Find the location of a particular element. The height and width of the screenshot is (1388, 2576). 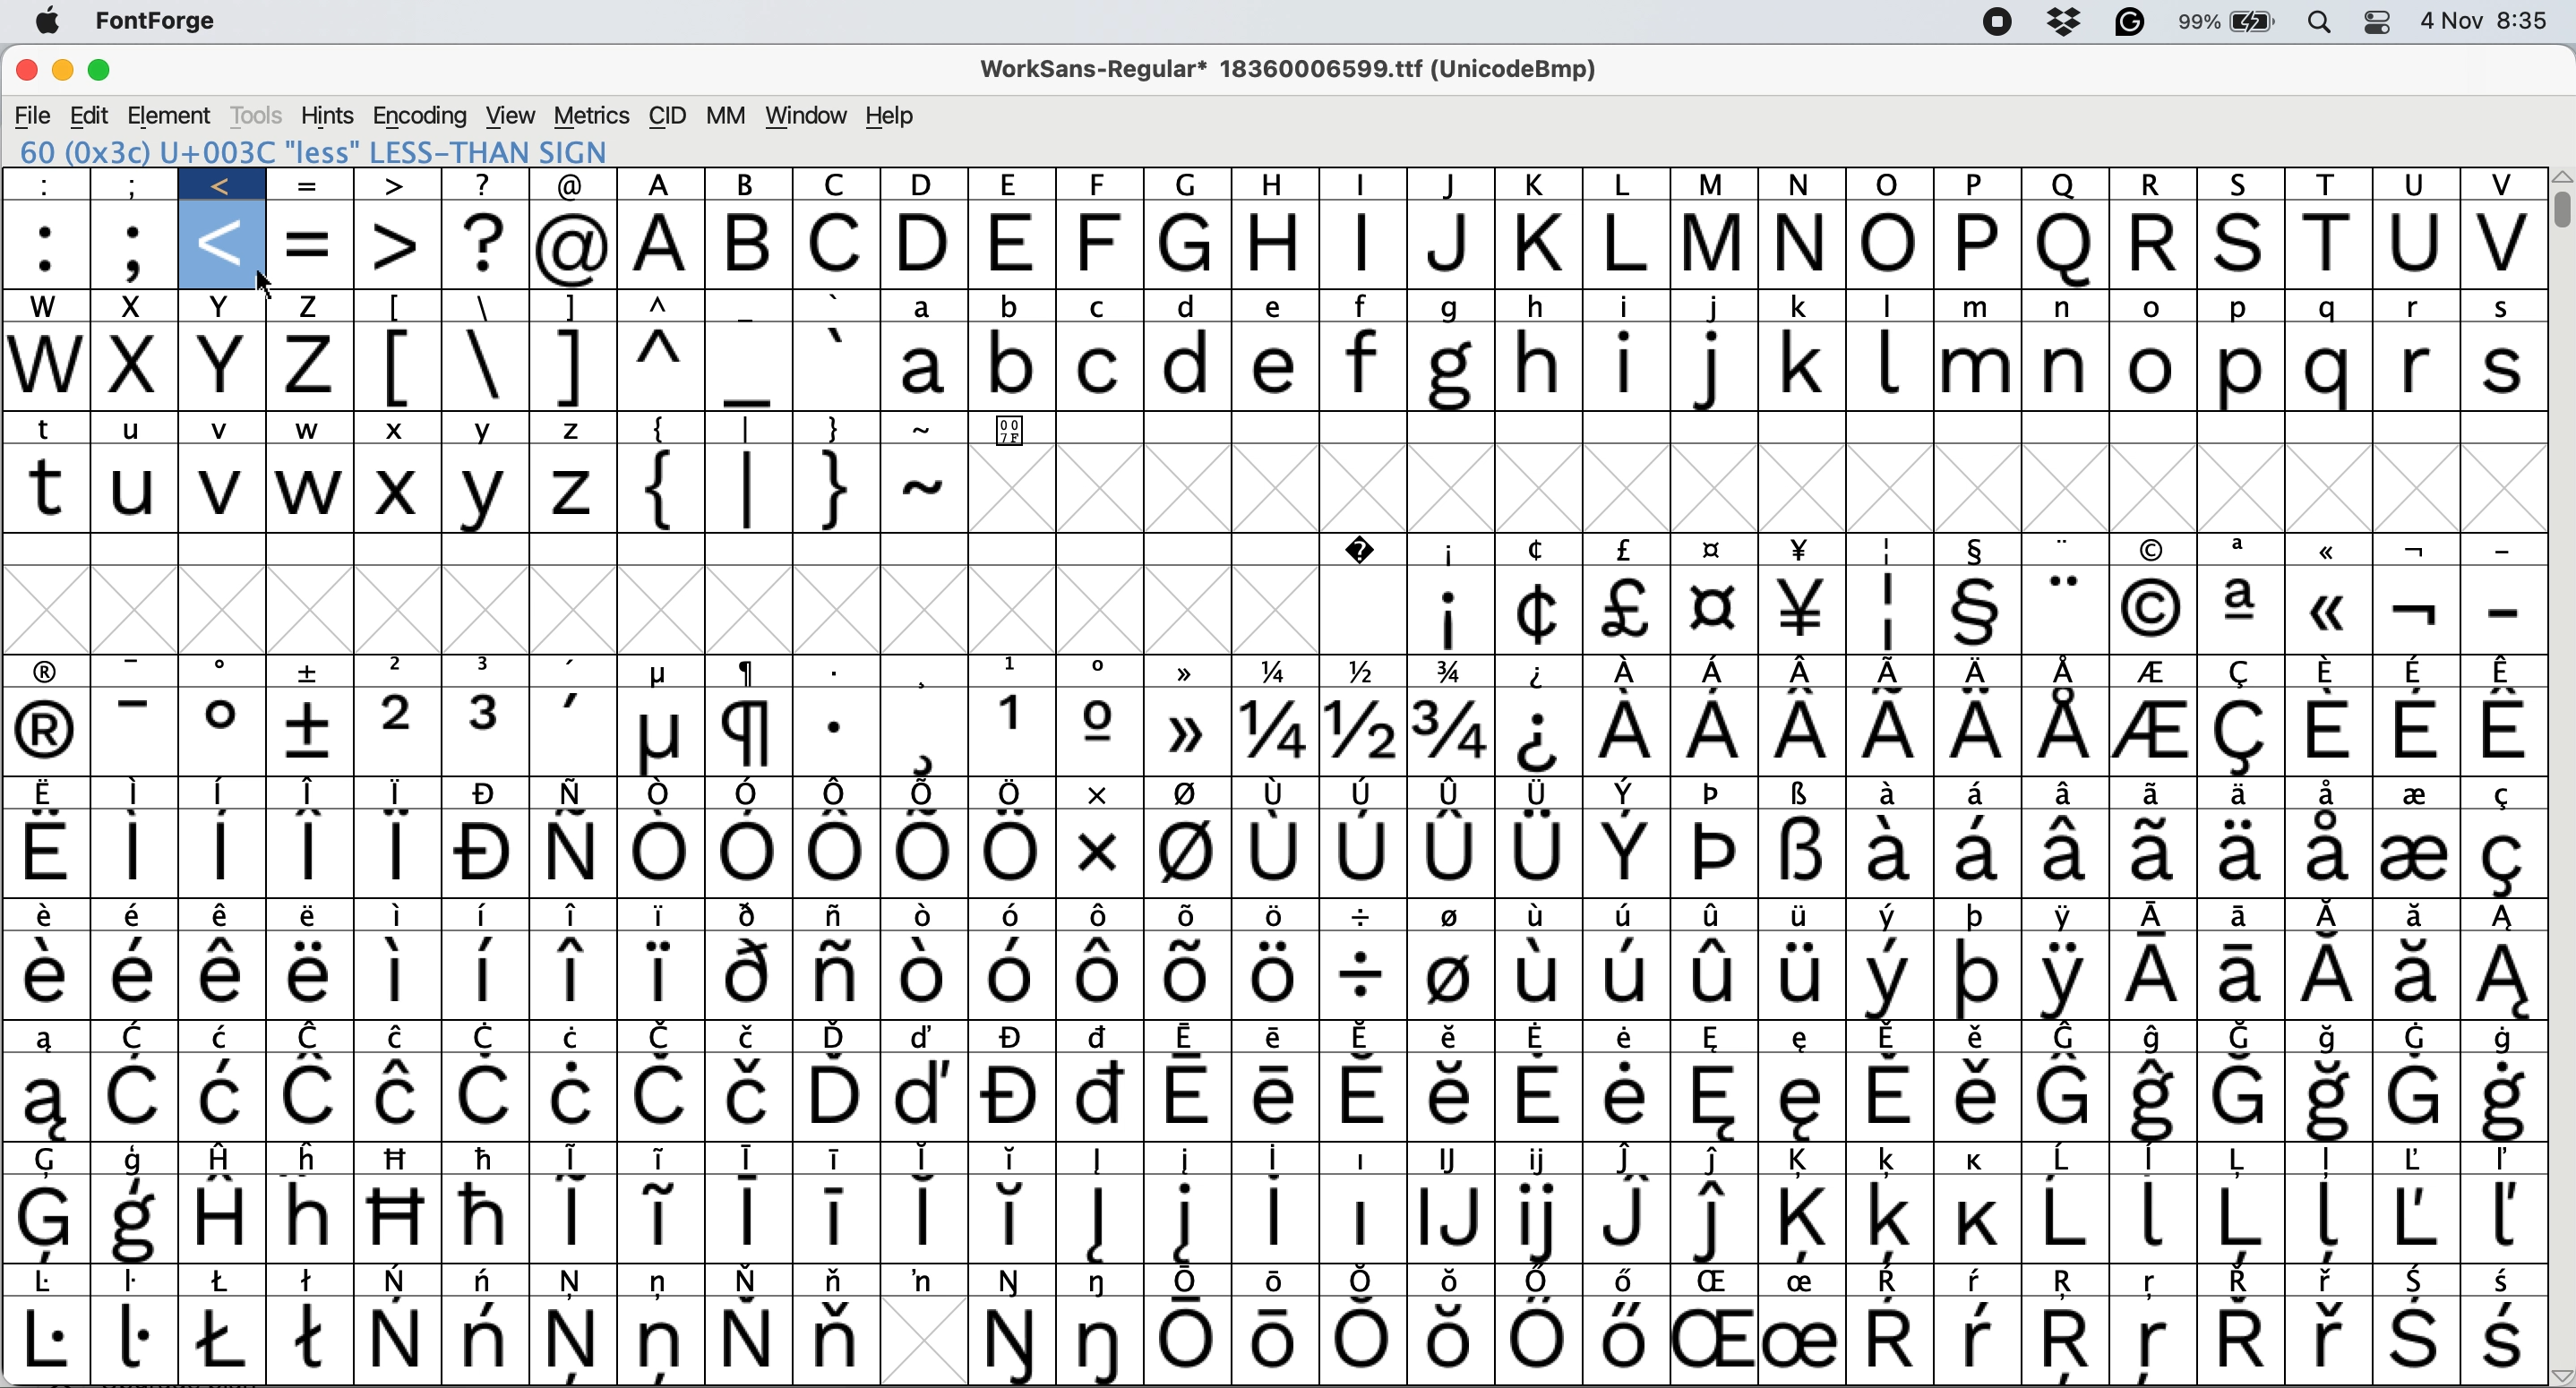

file is located at coordinates (35, 113).